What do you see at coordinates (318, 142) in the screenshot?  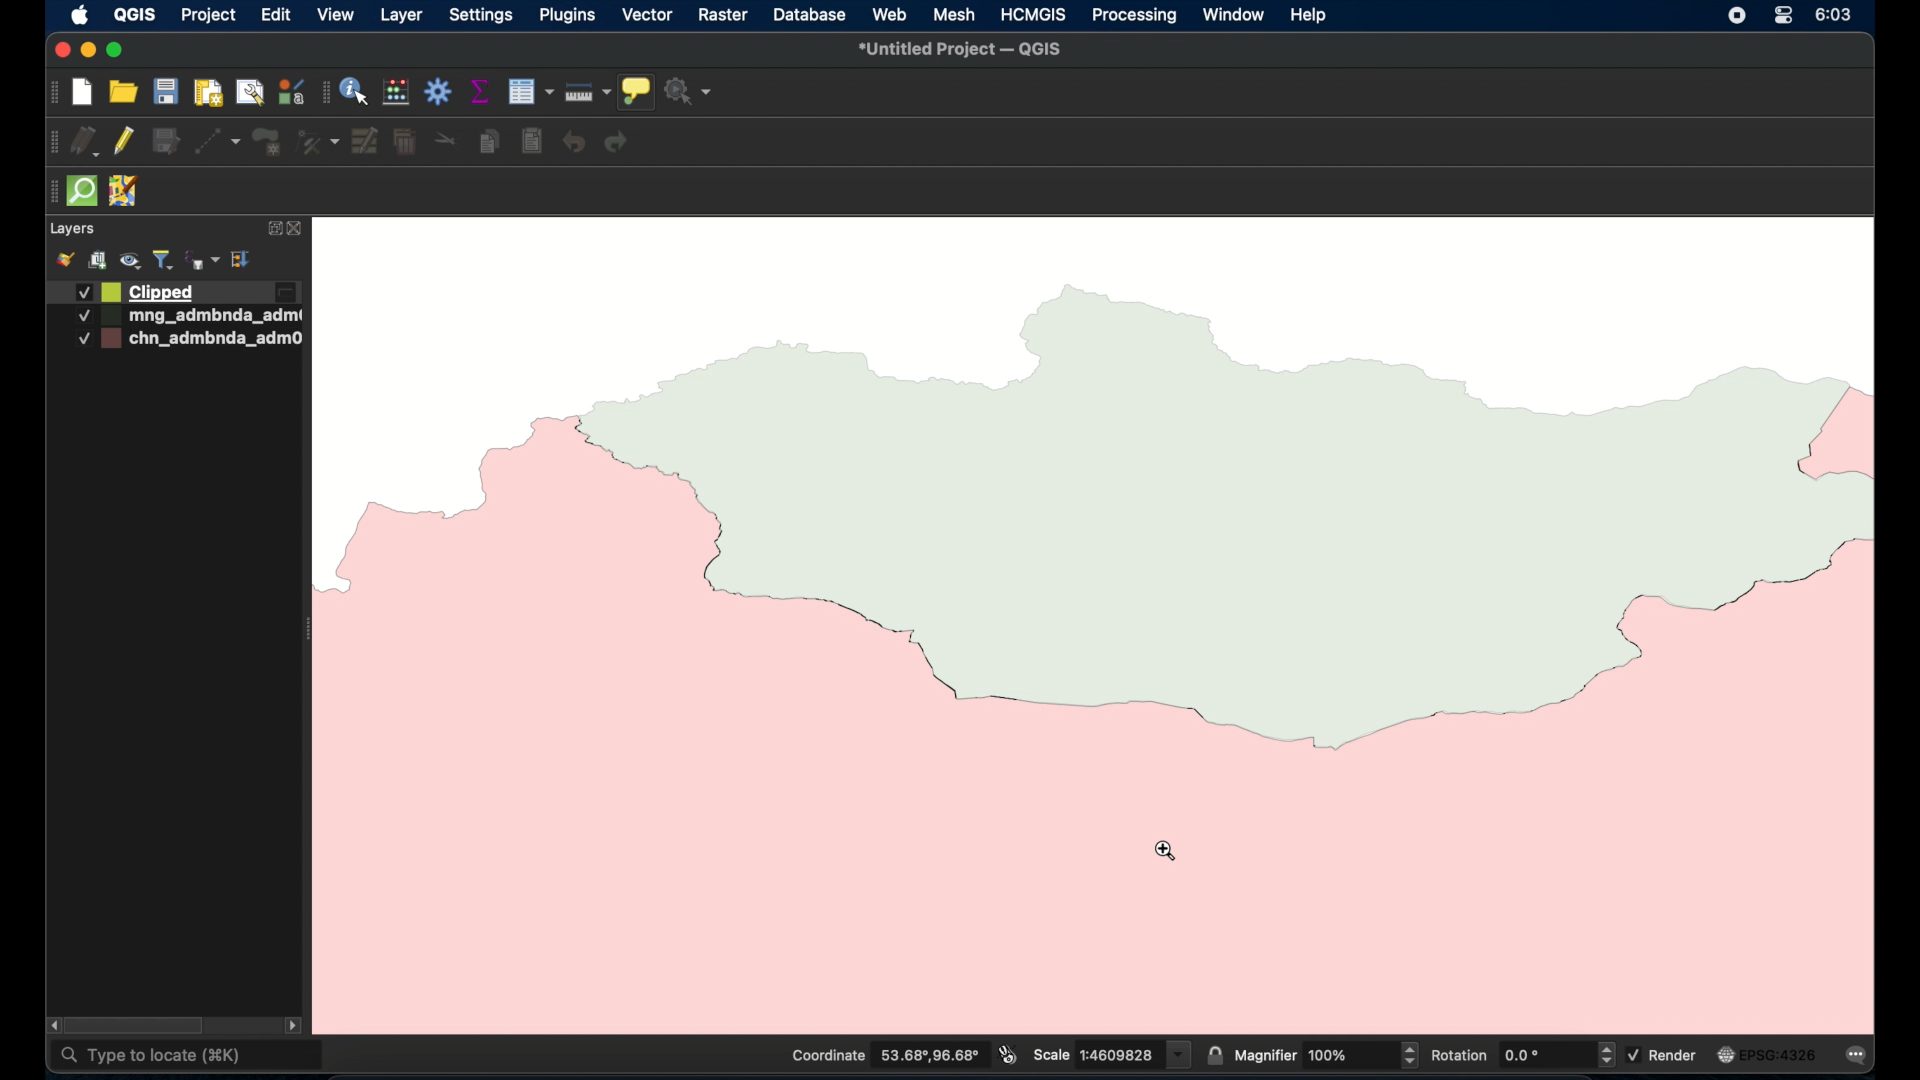 I see `vertex tool` at bounding box center [318, 142].